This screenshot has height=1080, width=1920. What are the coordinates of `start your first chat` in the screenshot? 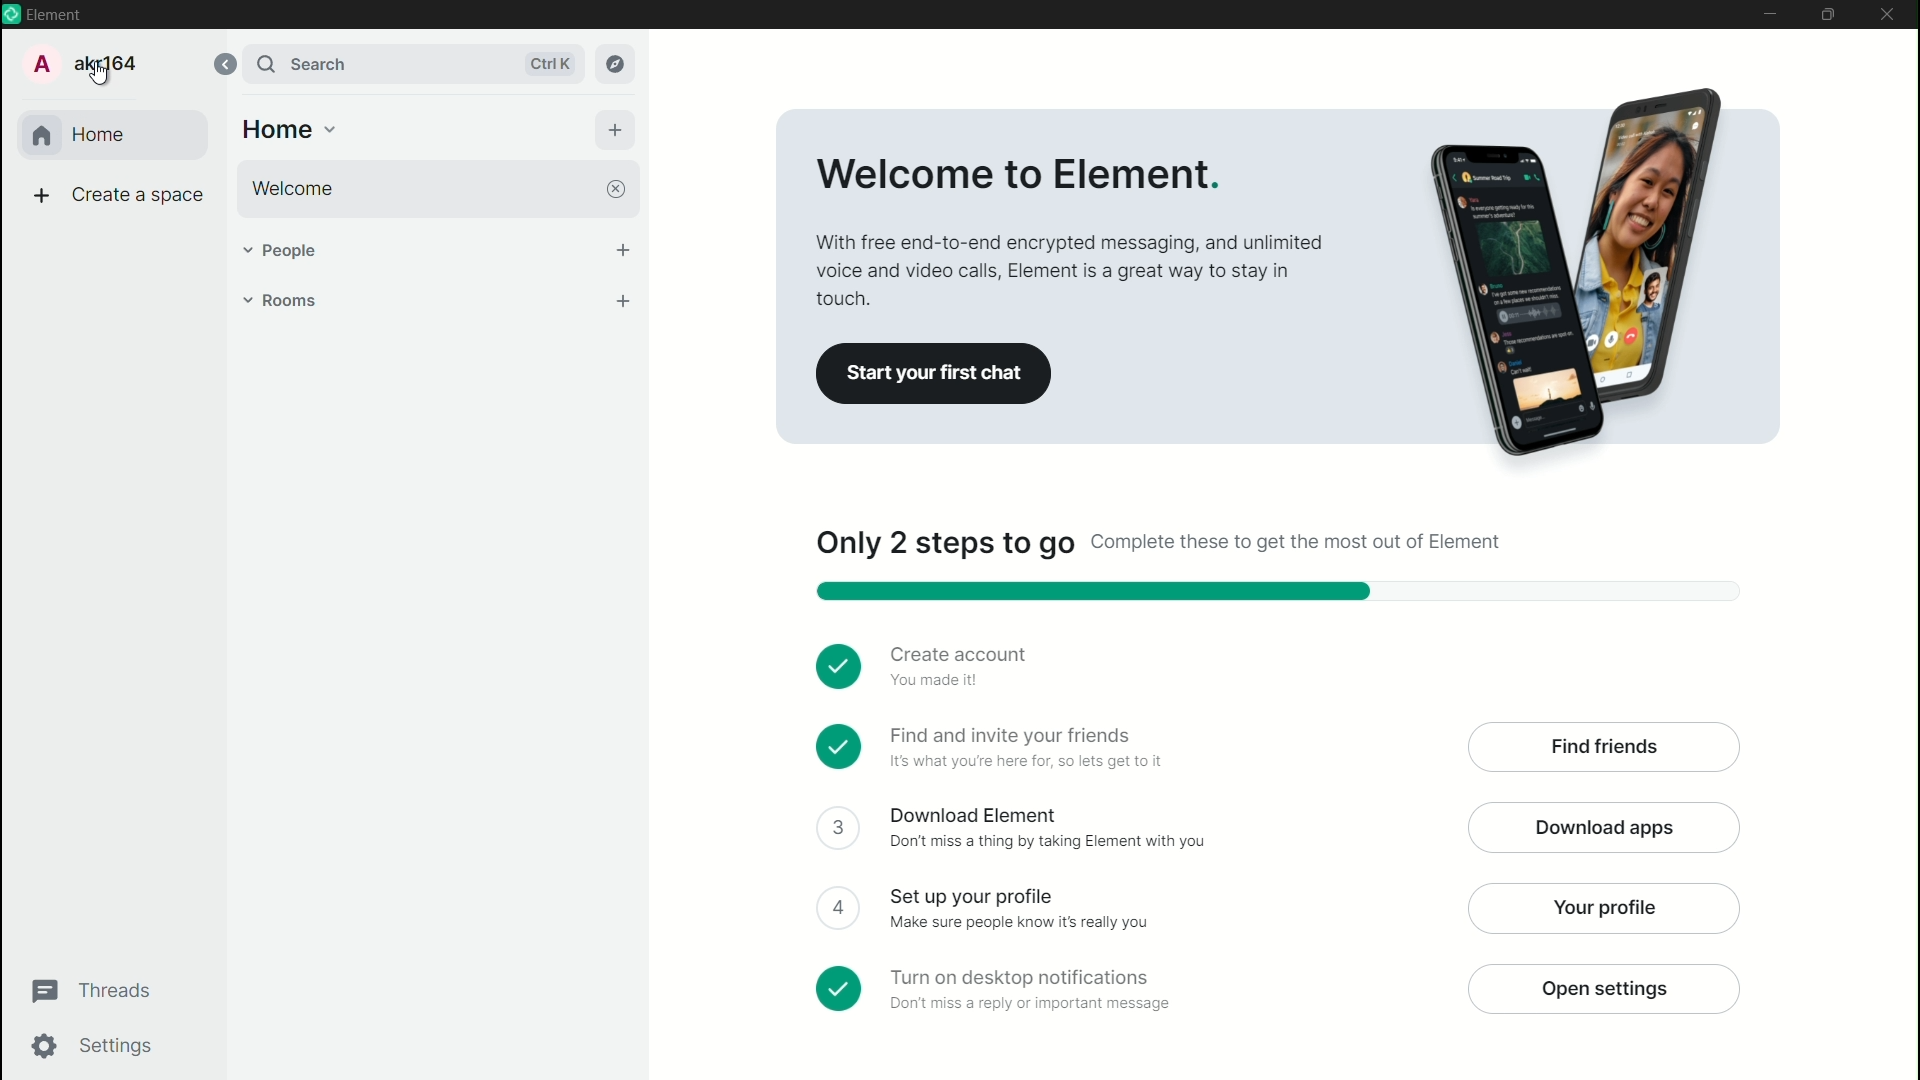 It's located at (937, 373).